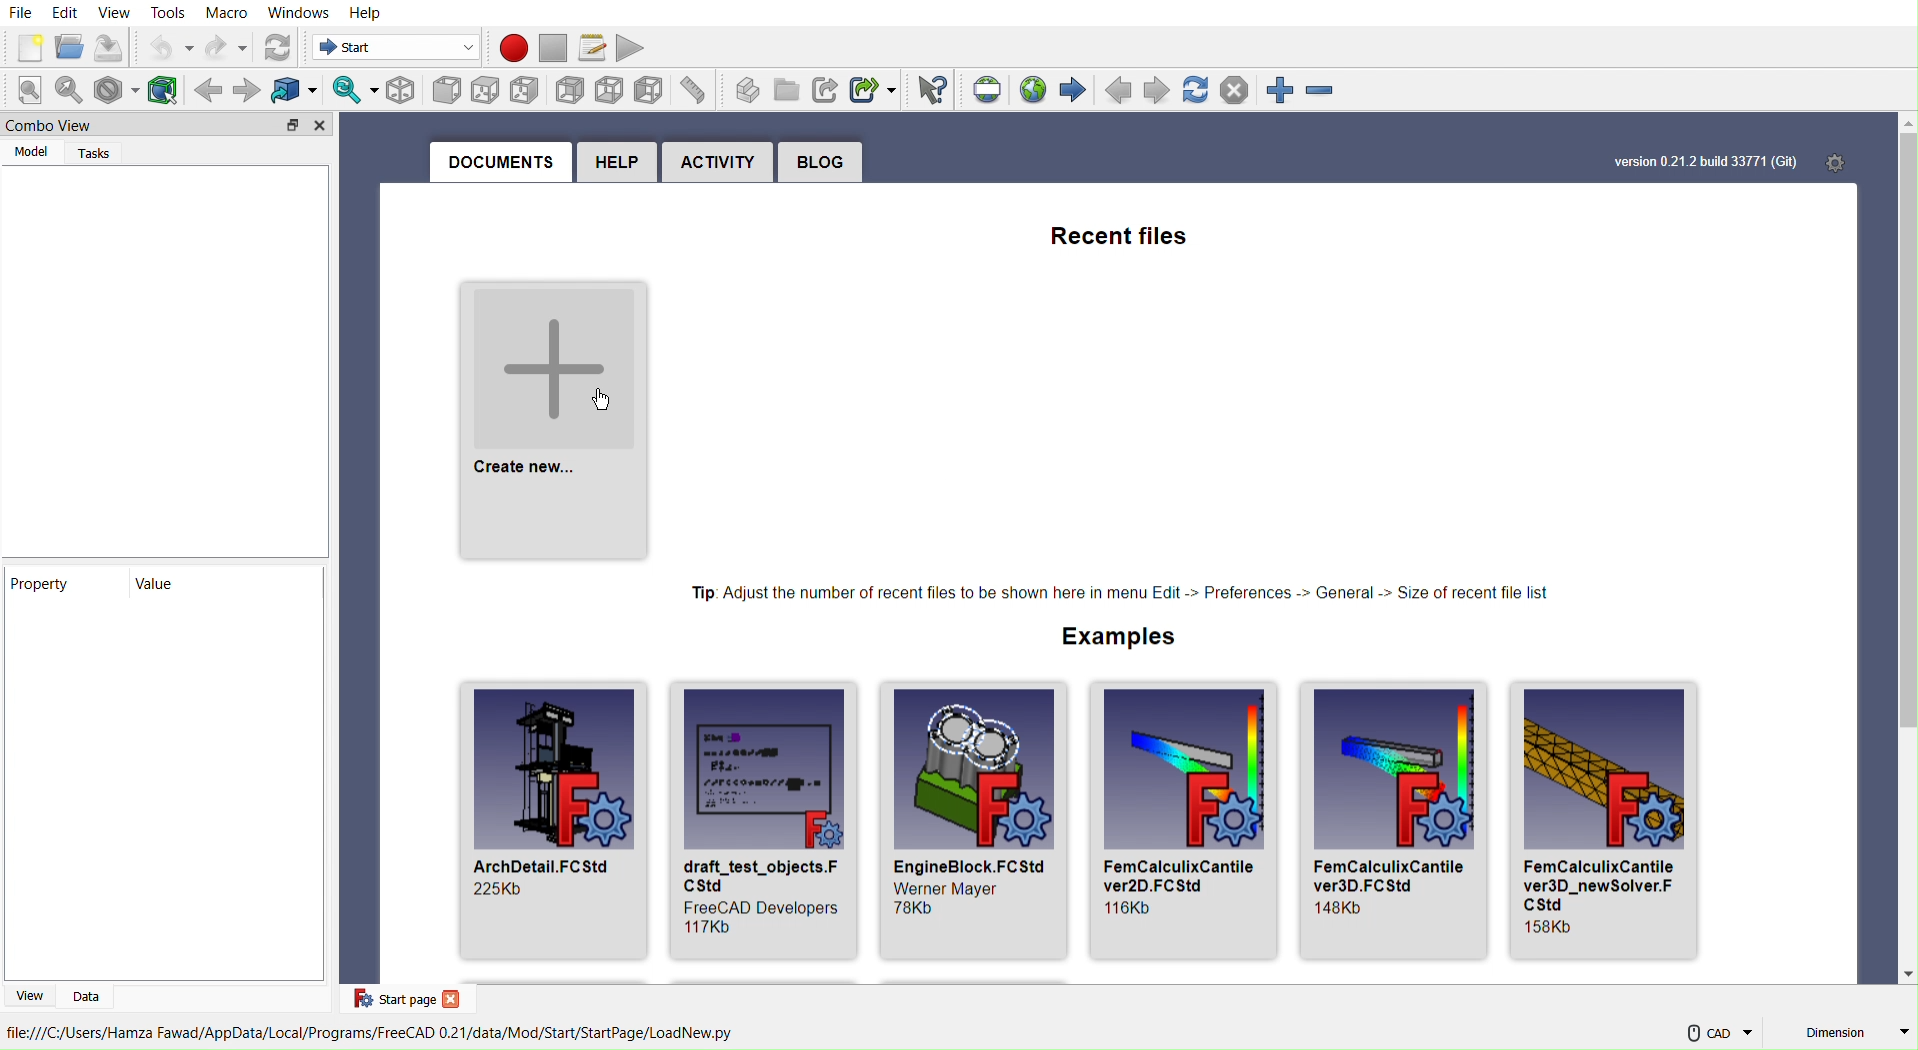  I want to click on Create a new group, so click(786, 92).